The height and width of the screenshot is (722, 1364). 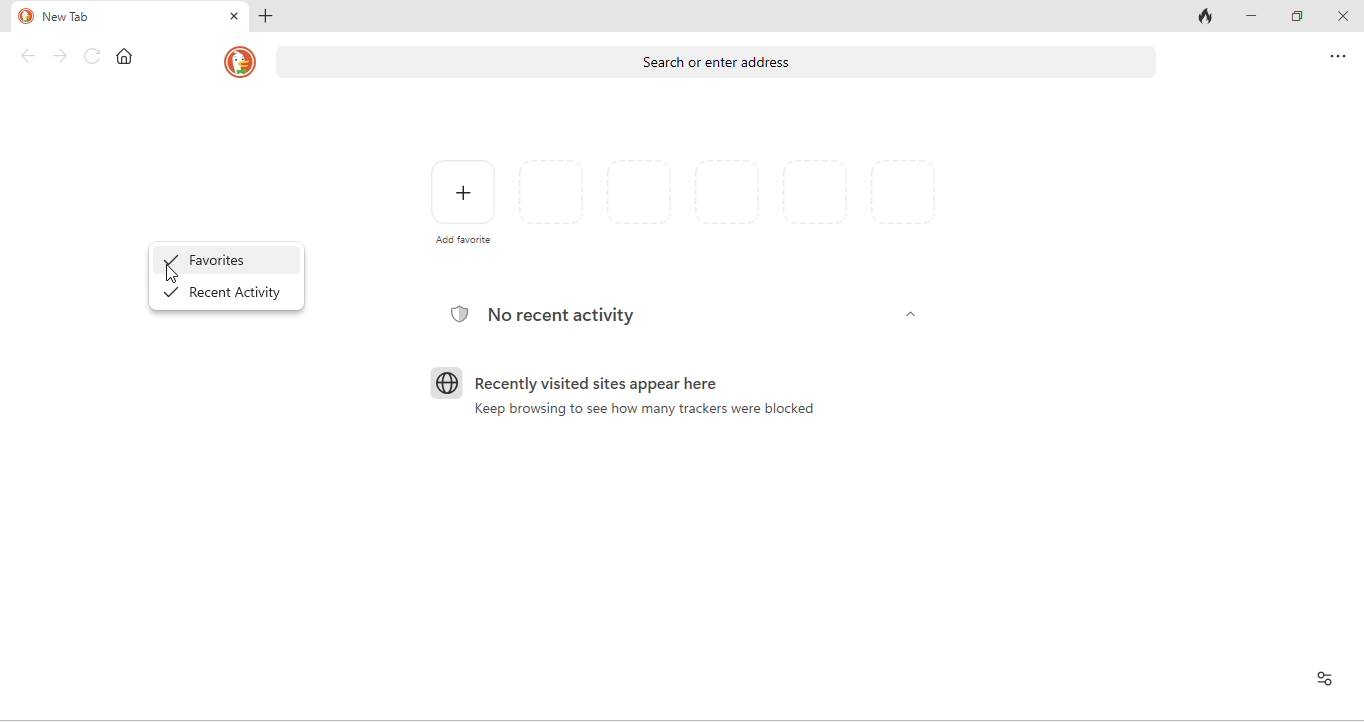 What do you see at coordinates (61, 57) in the screenshot?
I see `forward` at bounding box center [61, 57].